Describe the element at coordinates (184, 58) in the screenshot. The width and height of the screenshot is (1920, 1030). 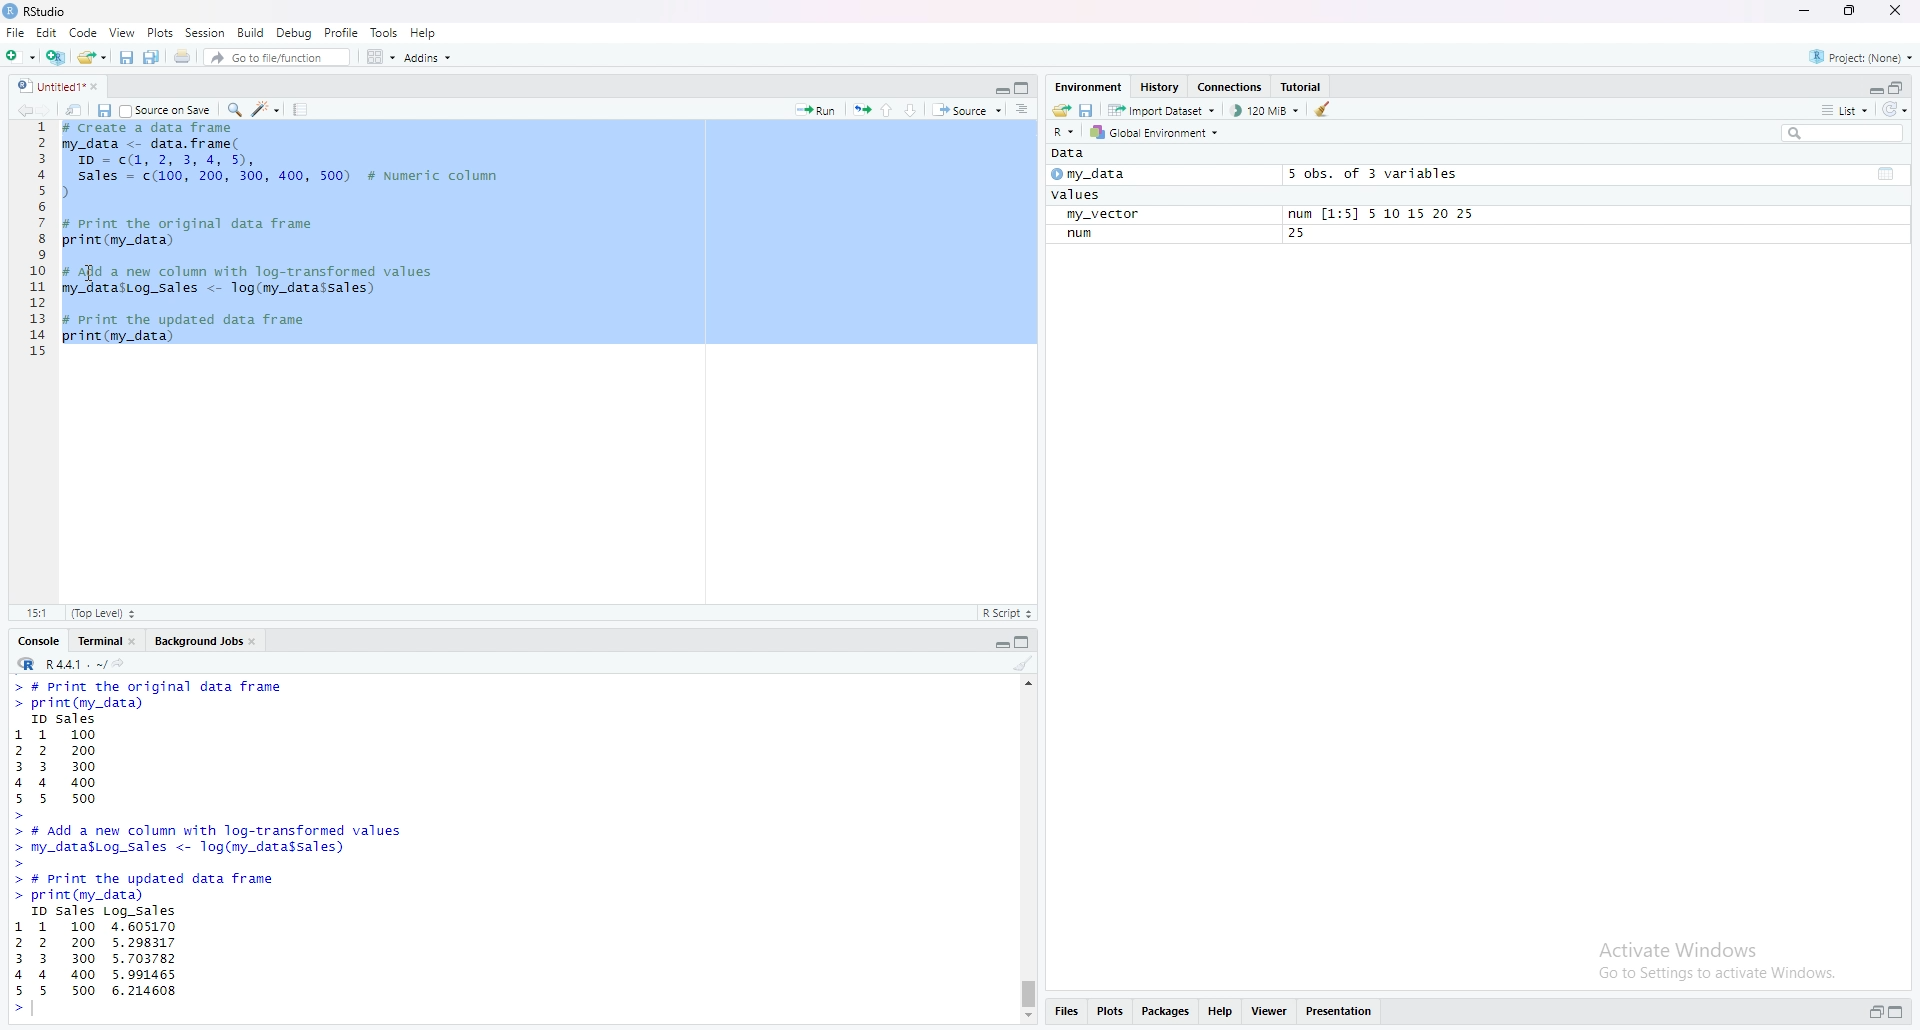
I see `print the current file` at that location.